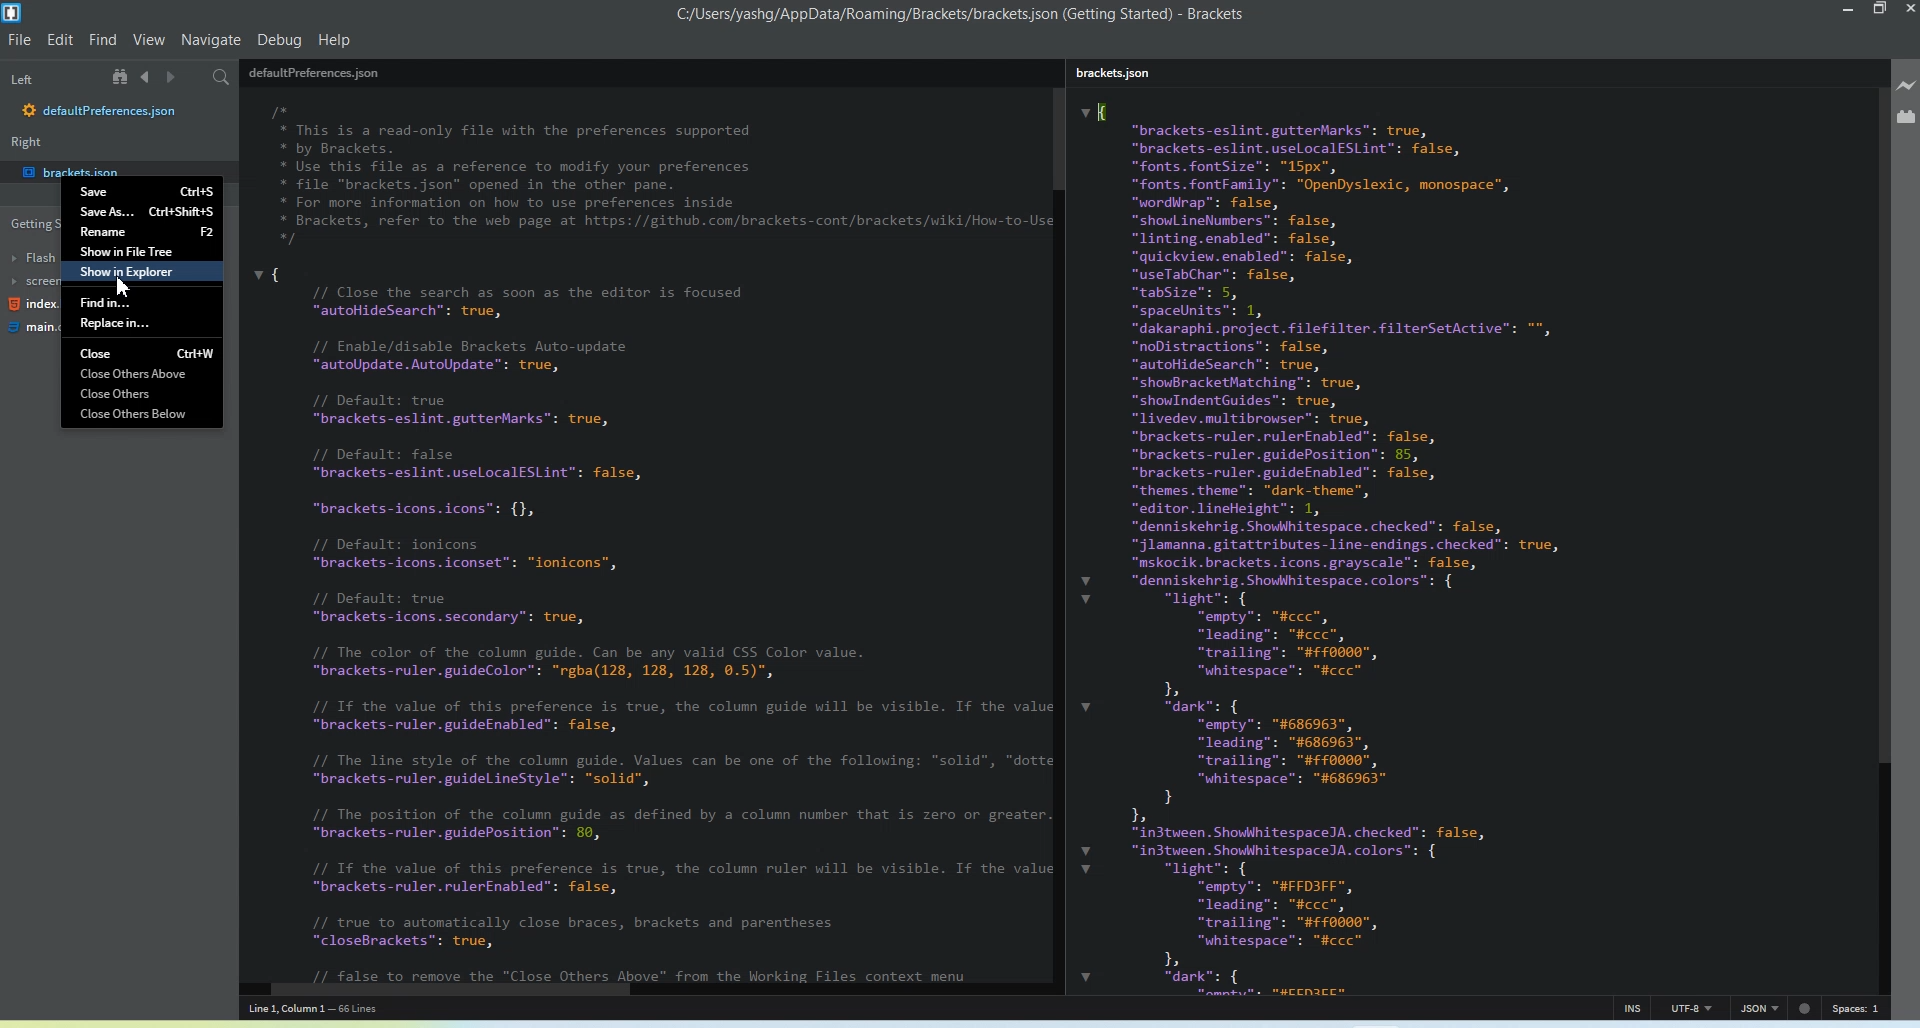 The width and height of the screenshot is (1920, 1028). What do you see at coordinates (142, 373) in the screenshot?
I see `Close Others above` at bounding box center [142, 373].